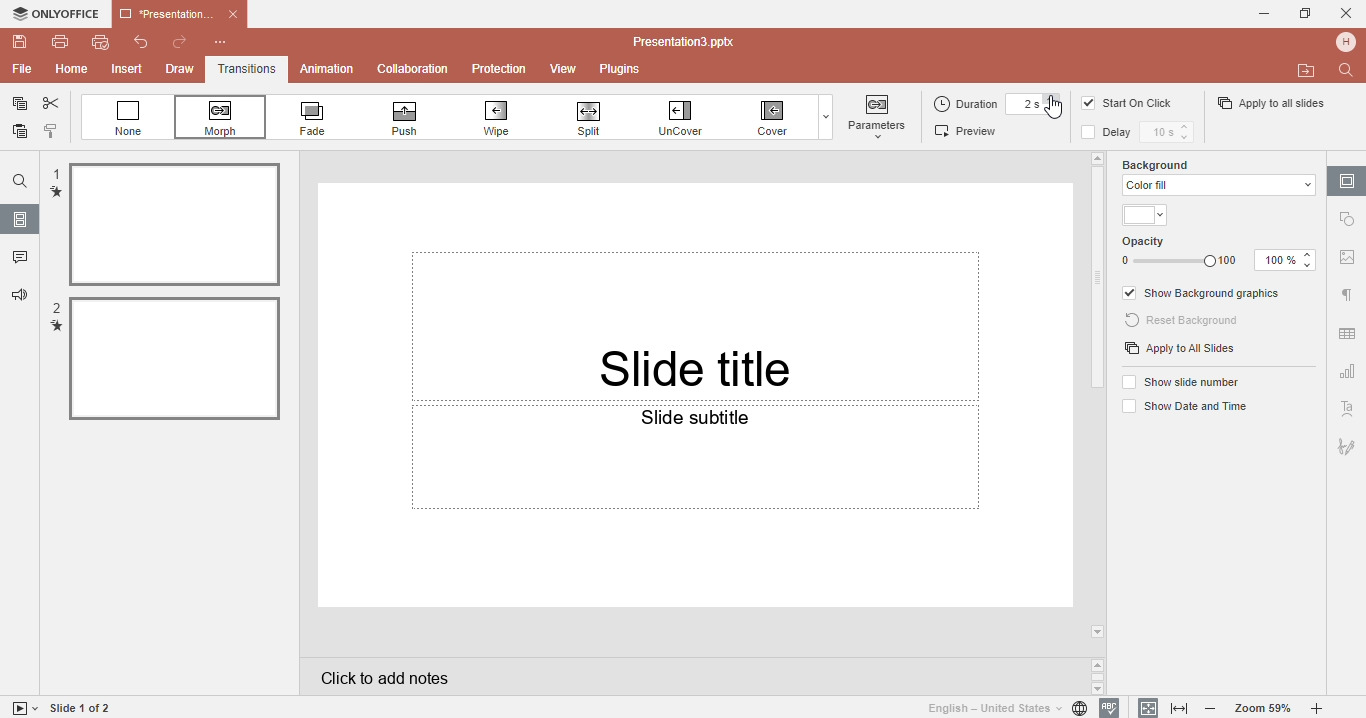 The width and height of the screenshot is (1366, 718). Describe the element at coordinates (52, 133) in the screenshot. I see `Copy style` at that location.